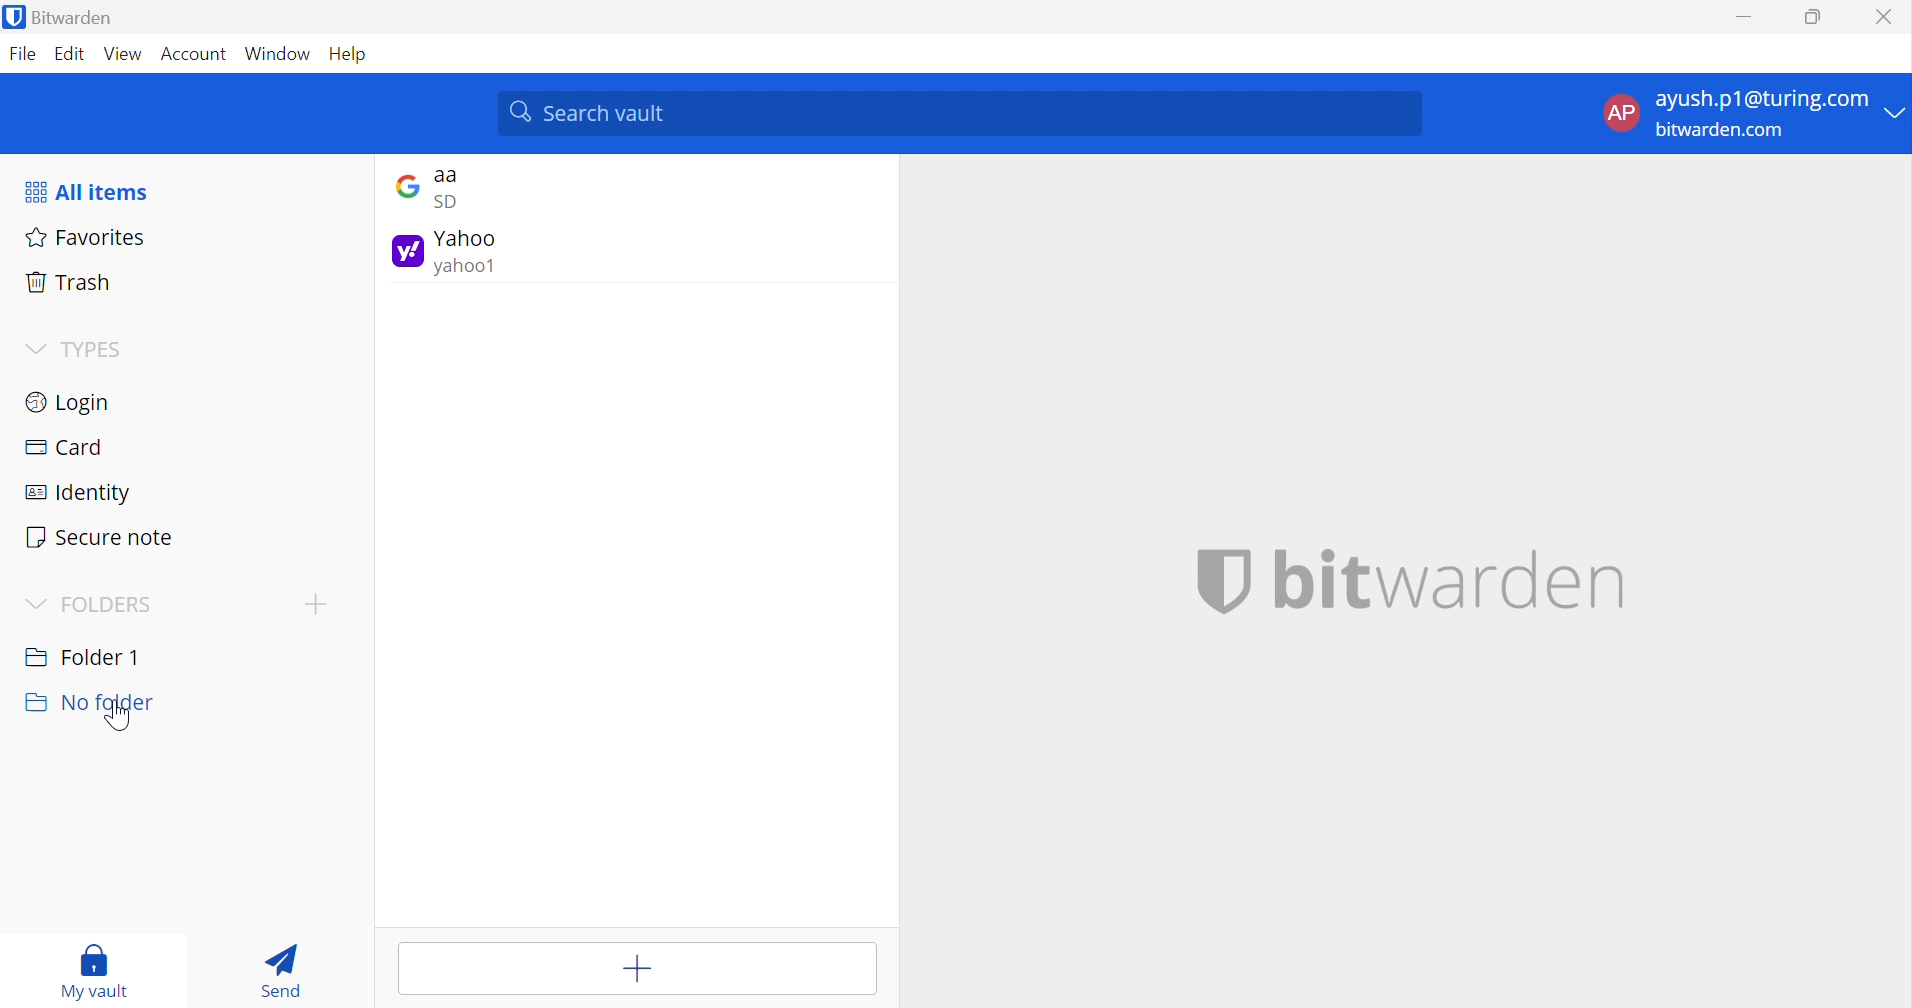 This screenshot has height=1008, width=1912. Describe the element at coordinates (605, 256) in the screenshot. I see `yahoo login entry` at that location.